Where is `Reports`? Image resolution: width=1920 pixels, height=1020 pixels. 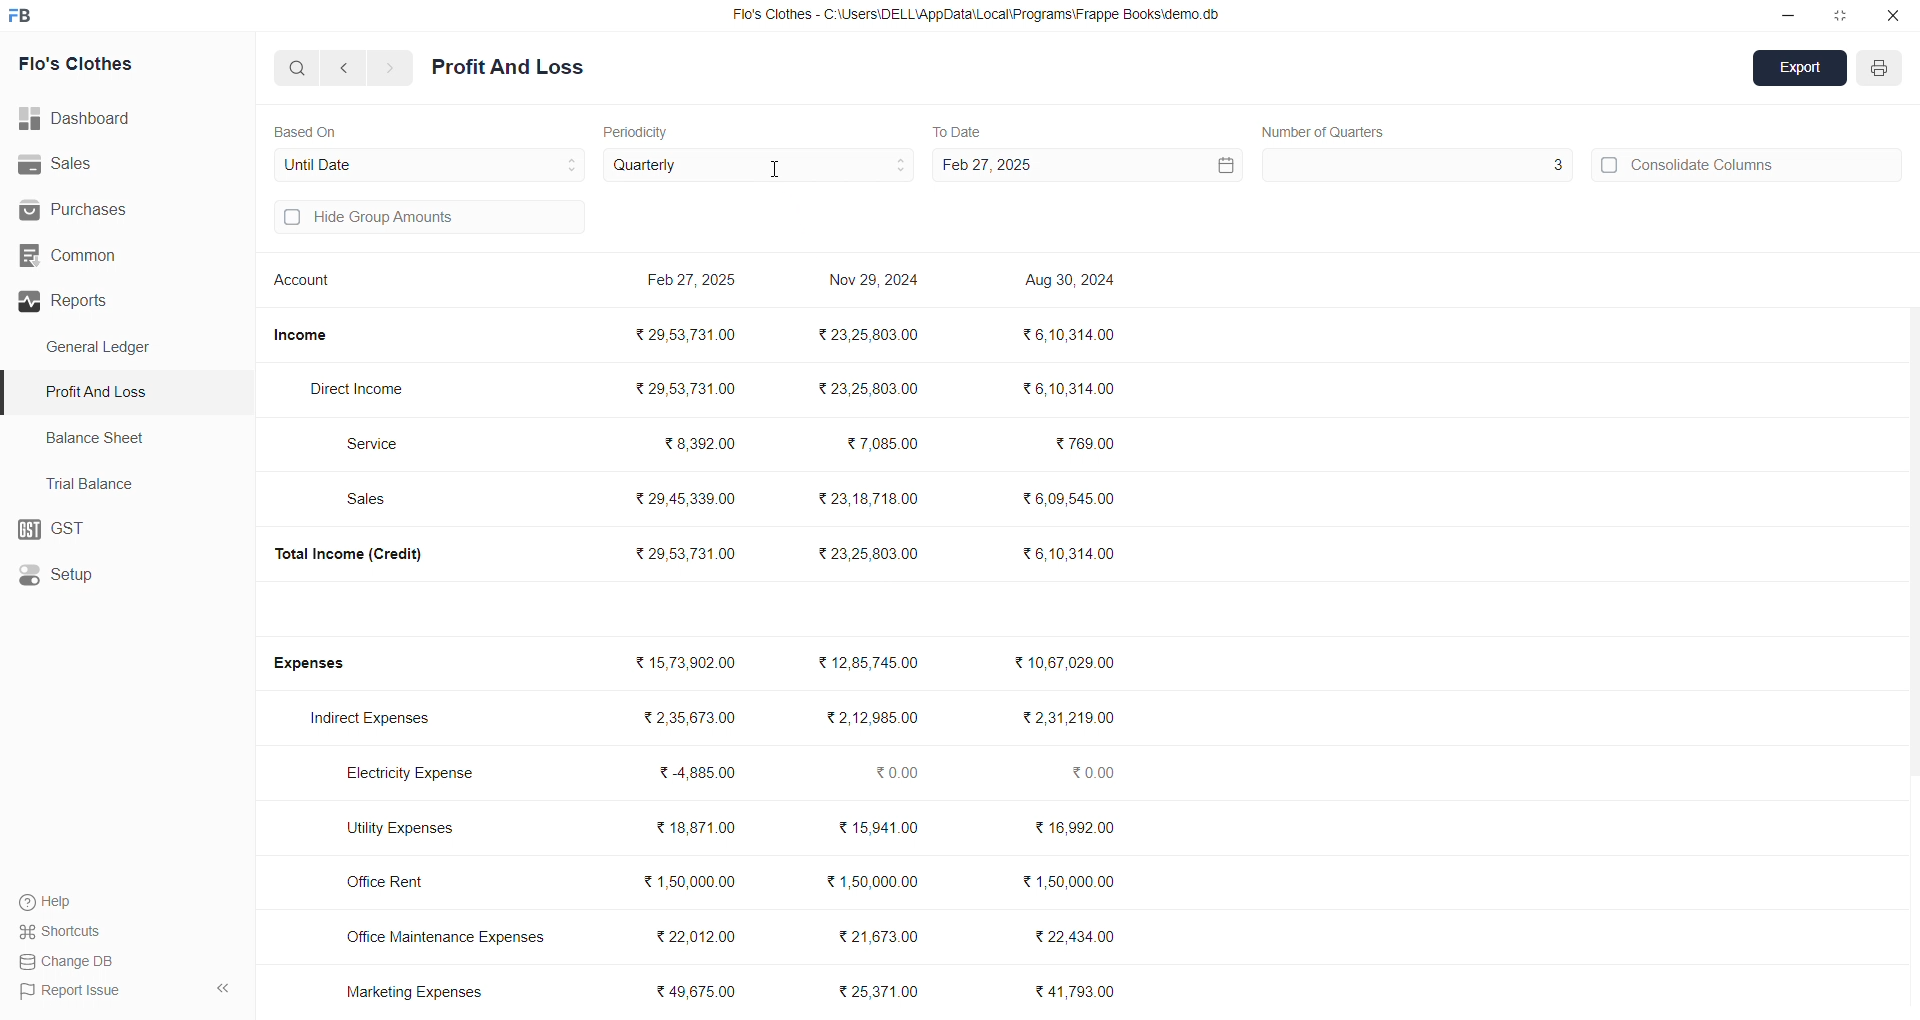 Reports is located at coordinates (119, 301).